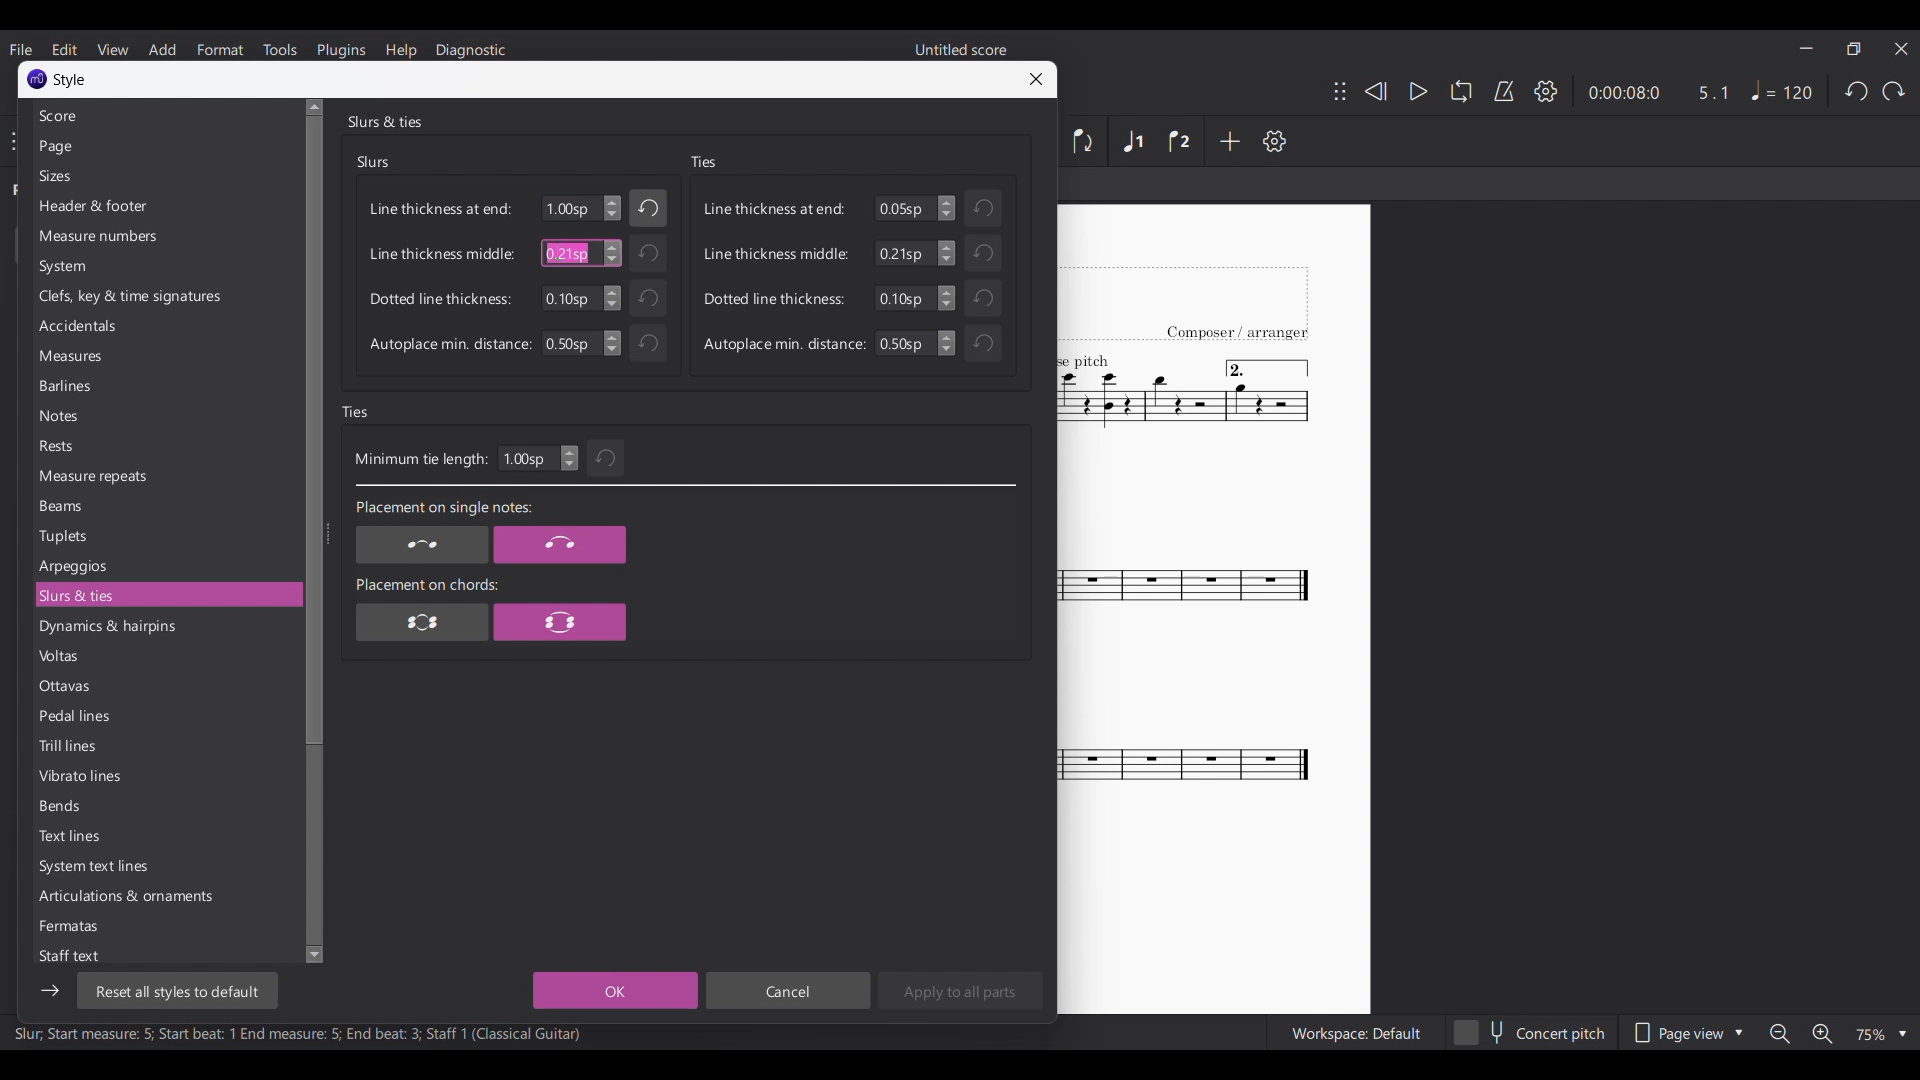  What do you see at coordinates (298, 1036) in the screenshot?
I see `Slur, Start measure: 5; Start beat: 1 End measure: 5; End beat: 3; Staff 1 (Classical Guitar)` at bounding box center [298, 1036].